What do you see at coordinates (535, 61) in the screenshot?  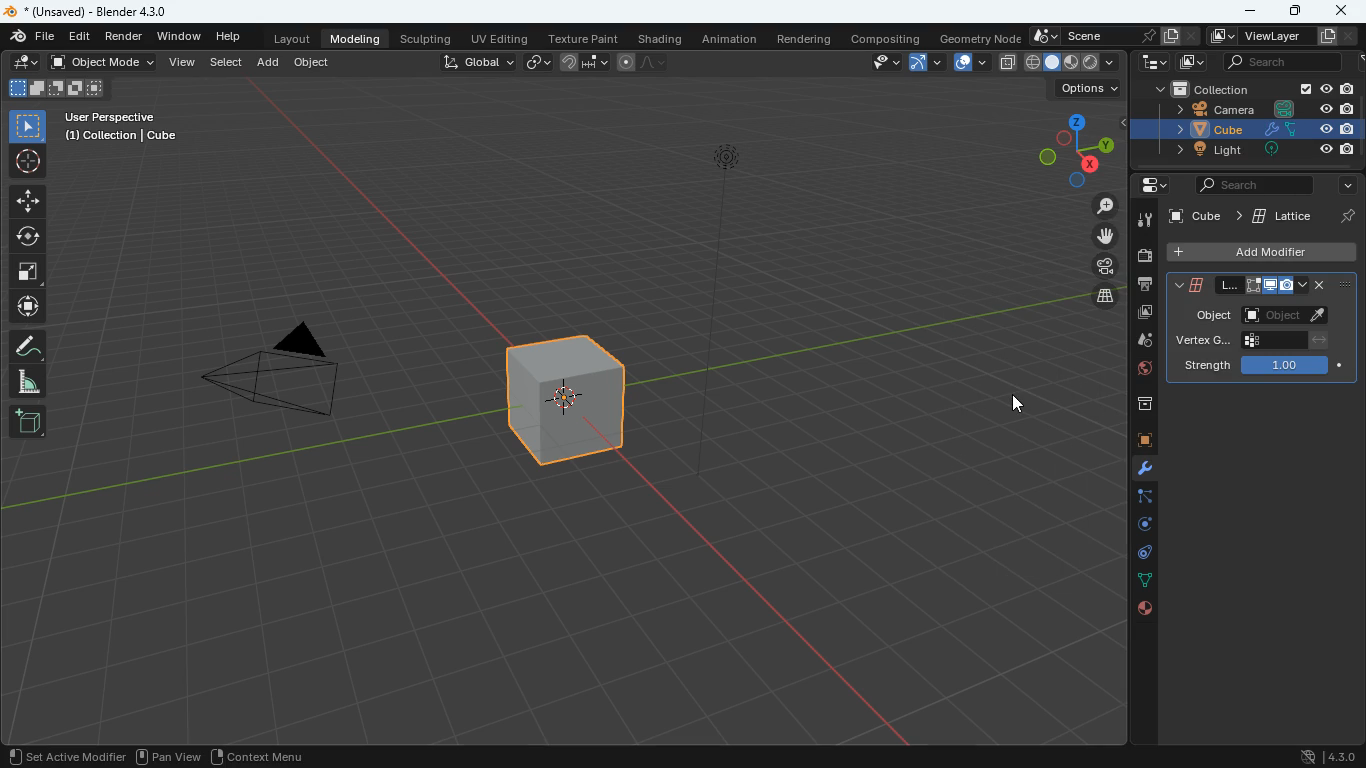 I see `link` at bounding box center [535, 61].